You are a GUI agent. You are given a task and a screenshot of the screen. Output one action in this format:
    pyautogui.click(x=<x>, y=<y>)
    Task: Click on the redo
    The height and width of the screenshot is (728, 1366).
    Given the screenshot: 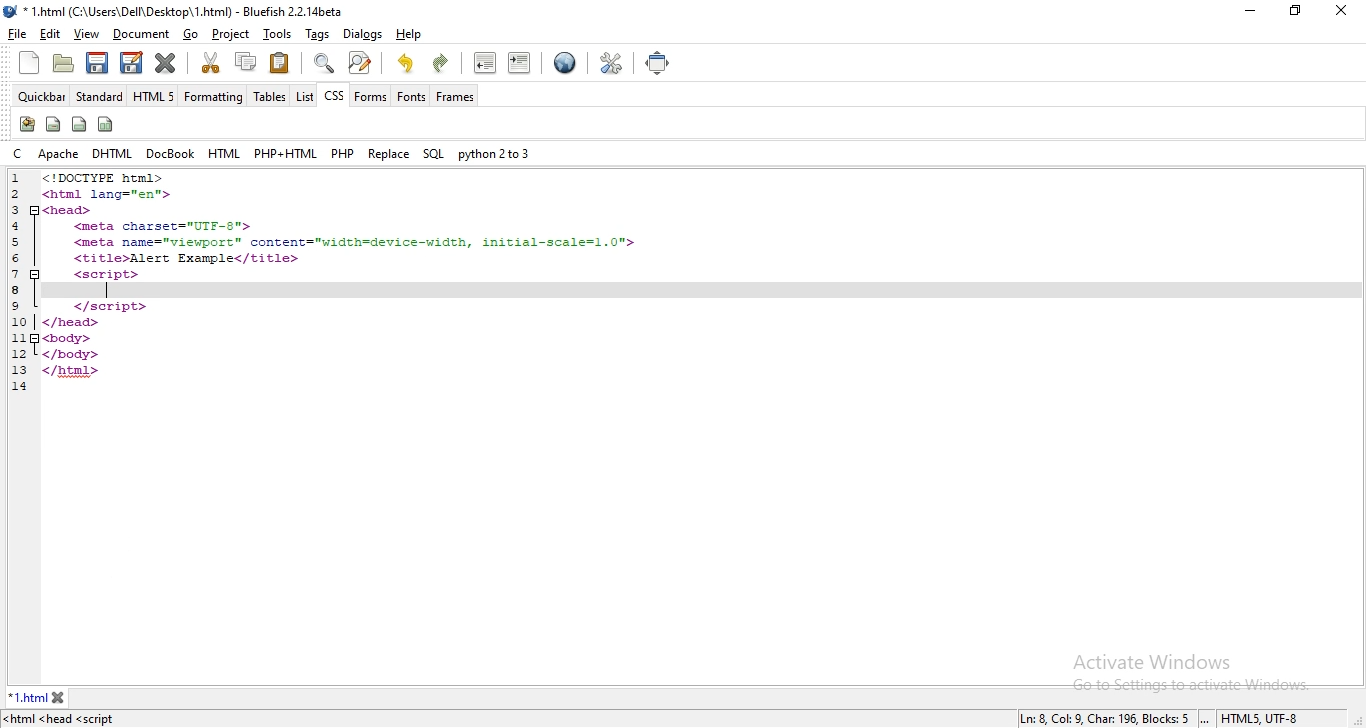 What is the action you would take?
    pyautogui.click(x=442, y=64)
    